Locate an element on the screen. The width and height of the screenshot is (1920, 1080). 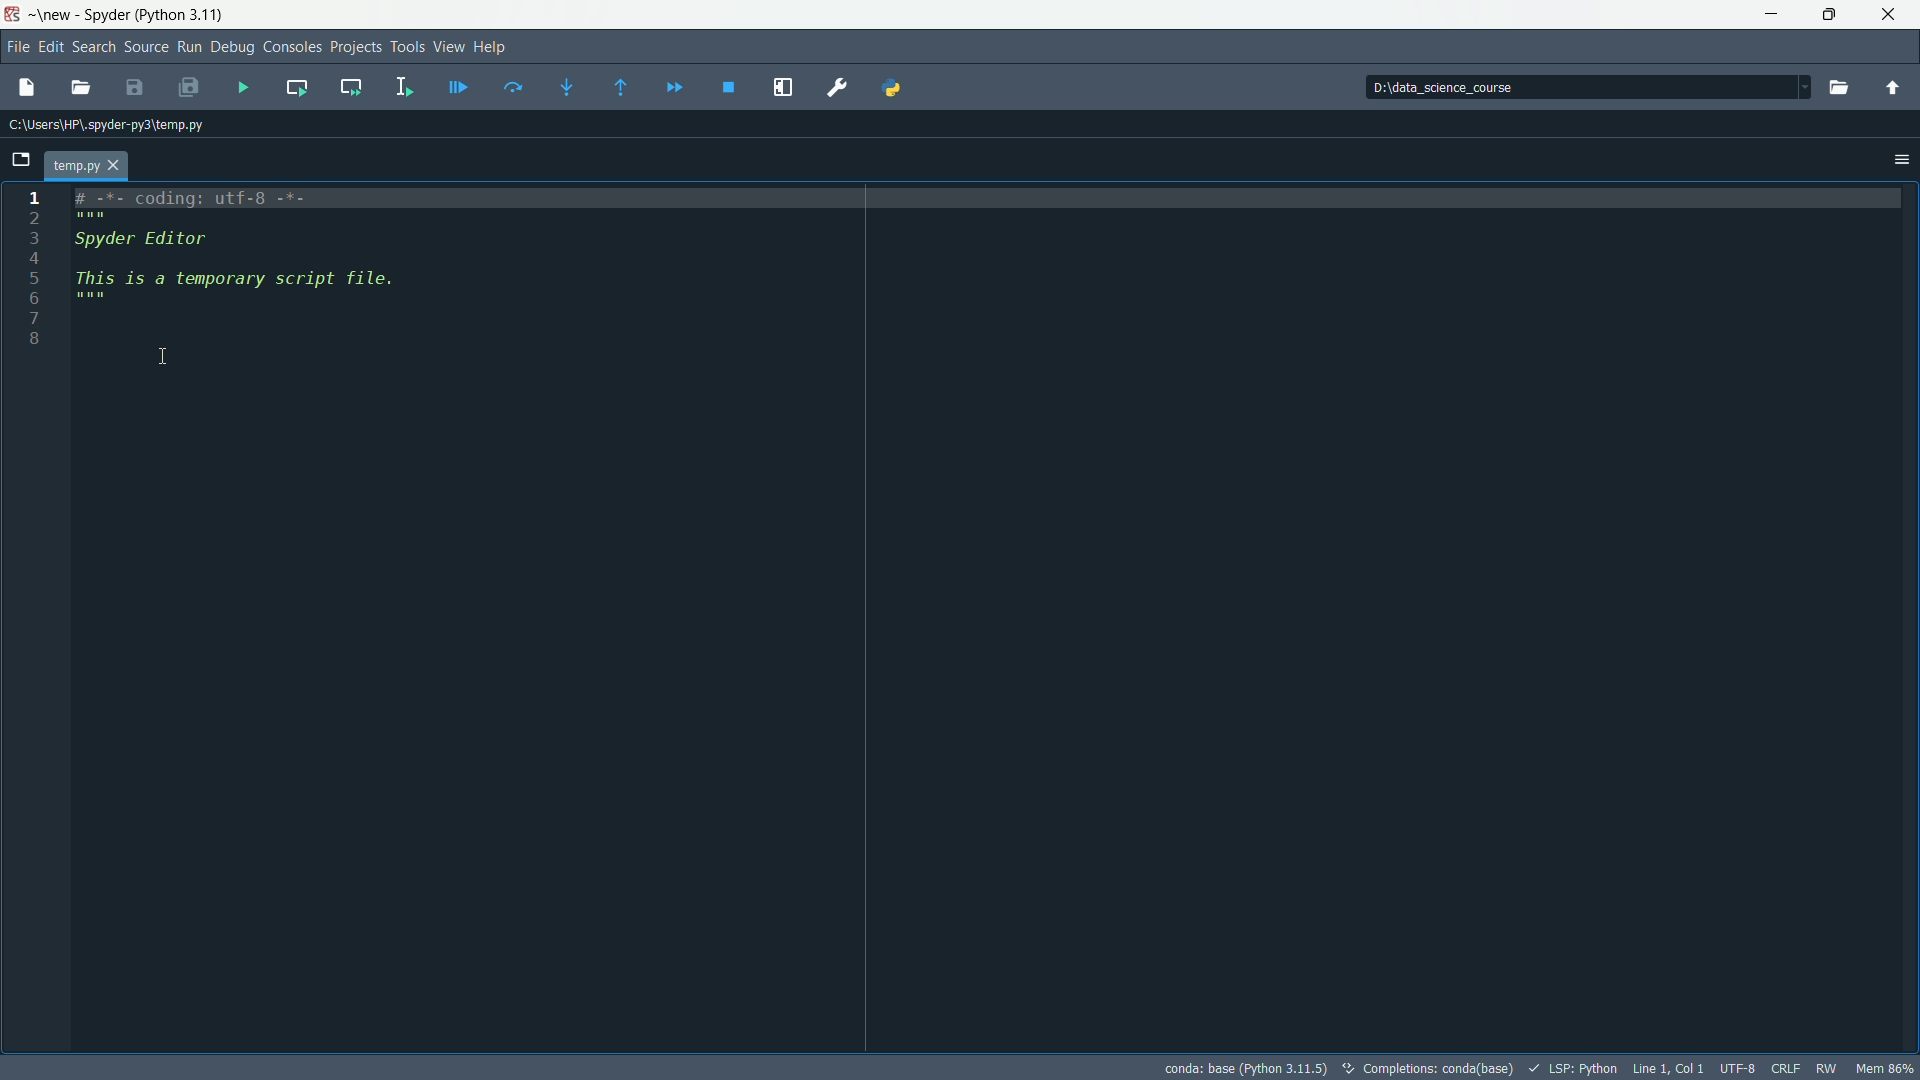
file eol status is located at coordinates (1787, 1068).